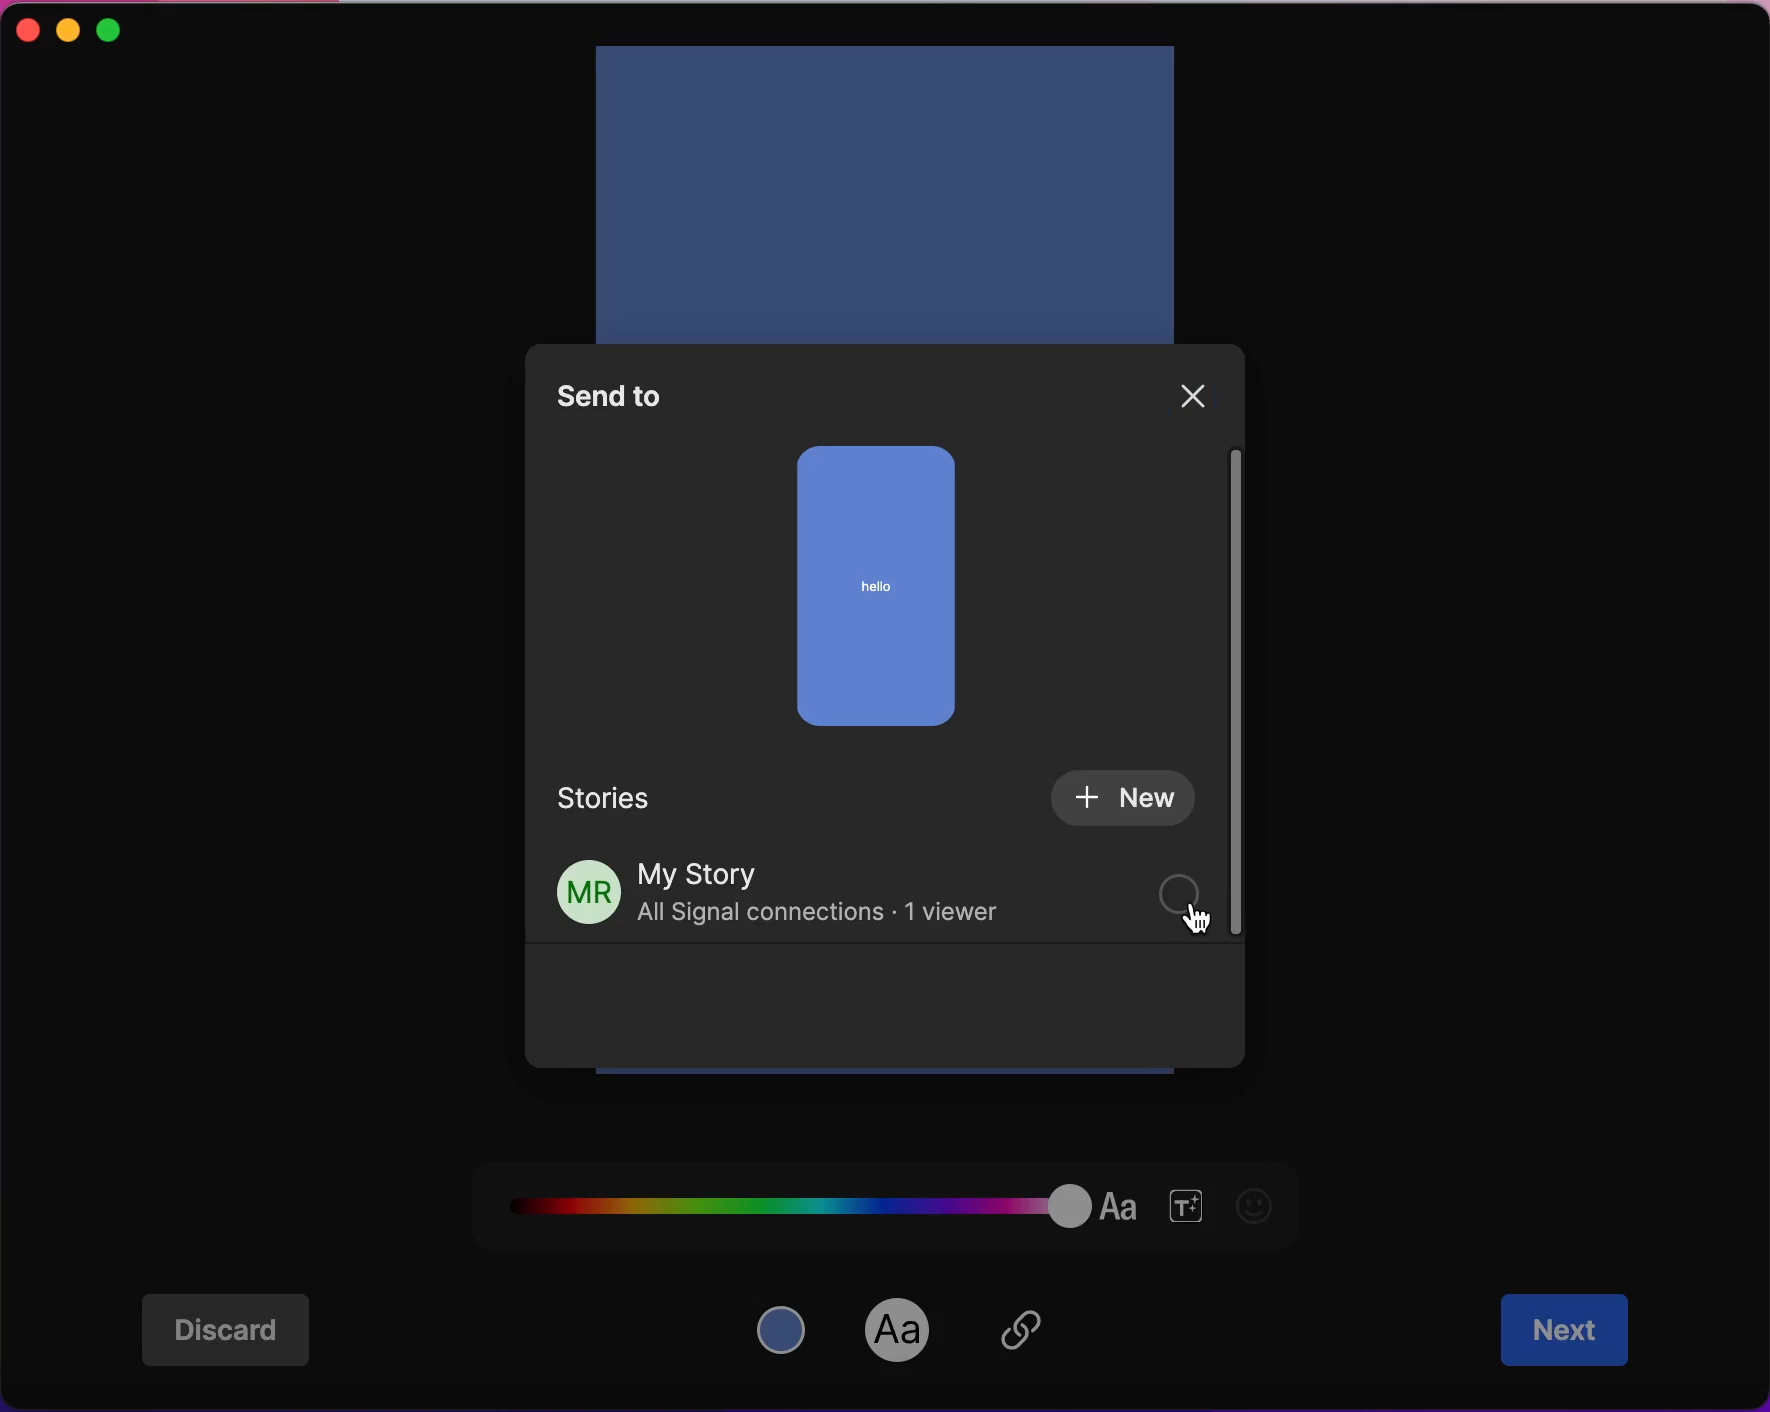 The height and width of the screenshot is (1412, 1770). What do you see at coordinates (1263, 1204) in the screenshot?
I see `emoji` at bounding box center [1263, 1204].